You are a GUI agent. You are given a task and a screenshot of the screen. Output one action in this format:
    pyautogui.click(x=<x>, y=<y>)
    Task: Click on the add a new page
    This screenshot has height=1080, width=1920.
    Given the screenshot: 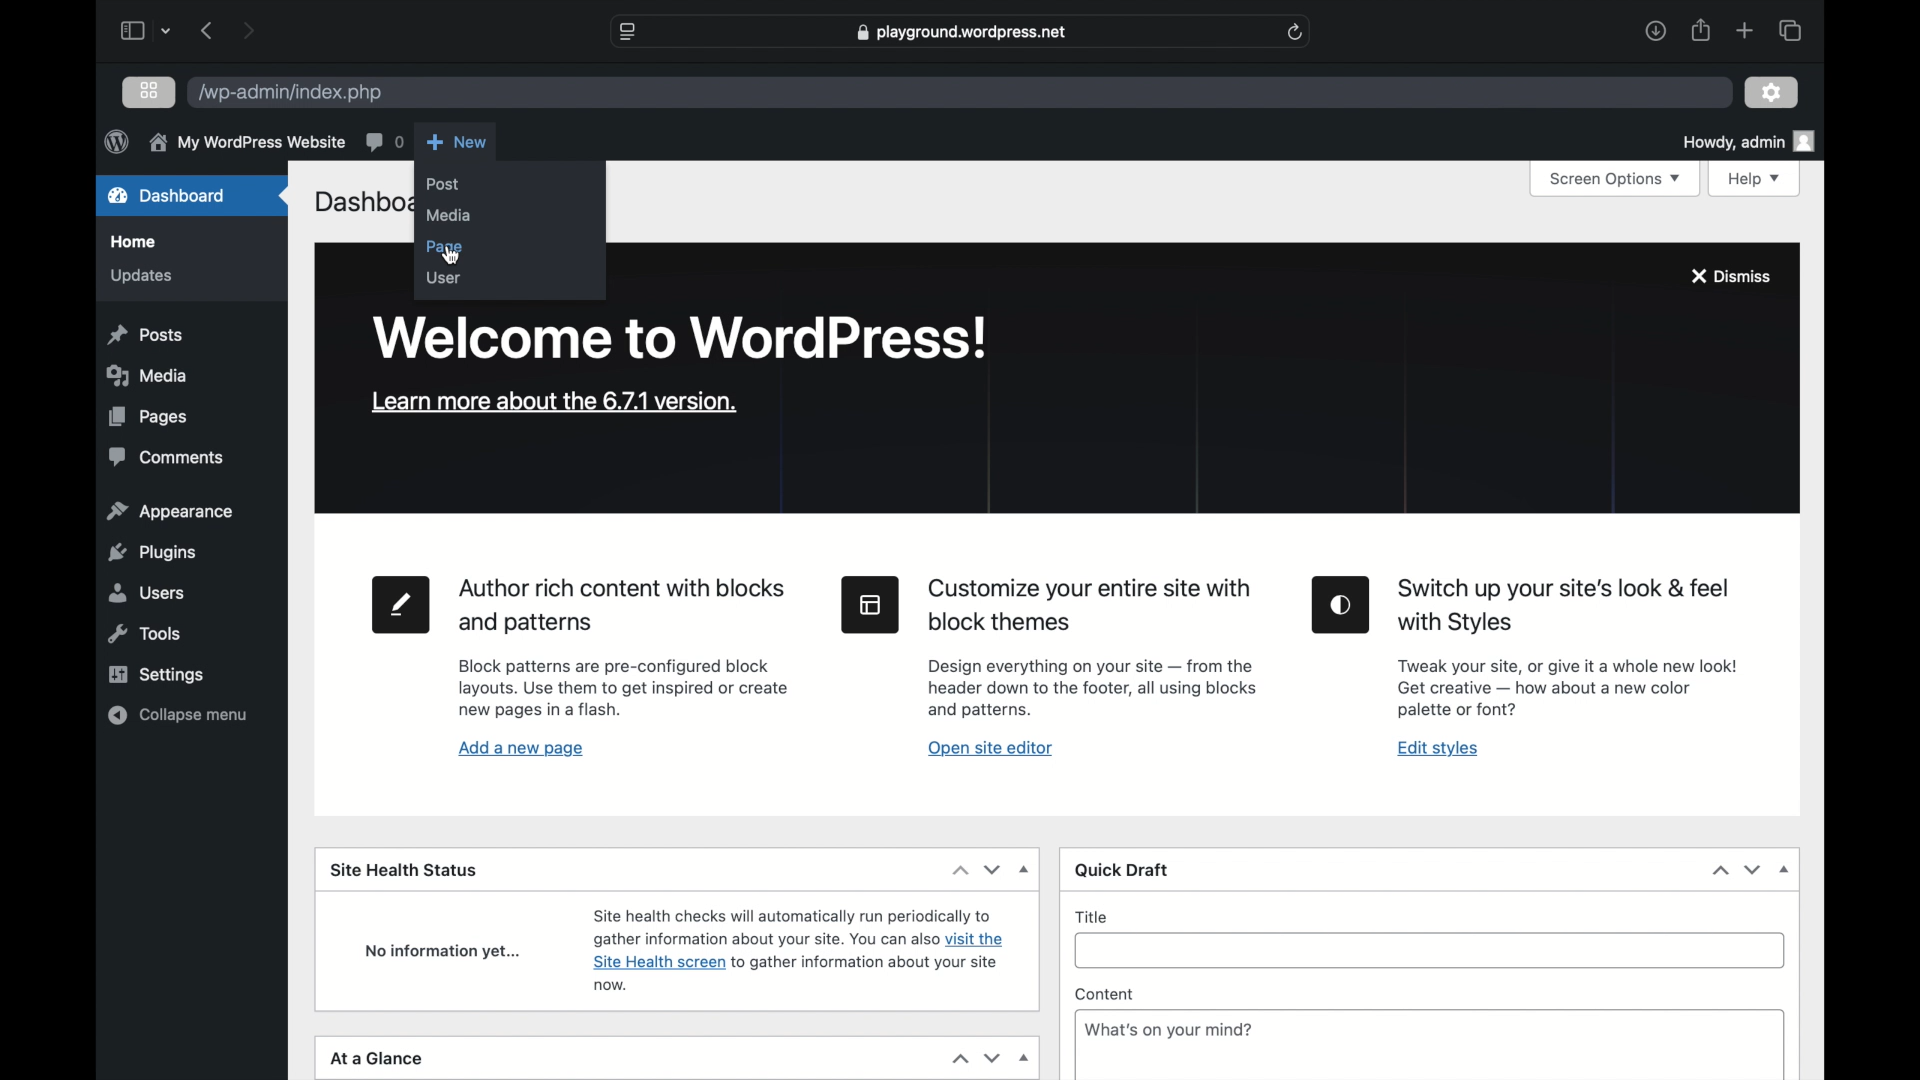 What is the action you would take?
    pyautogui.click(x=522, y=750)
    